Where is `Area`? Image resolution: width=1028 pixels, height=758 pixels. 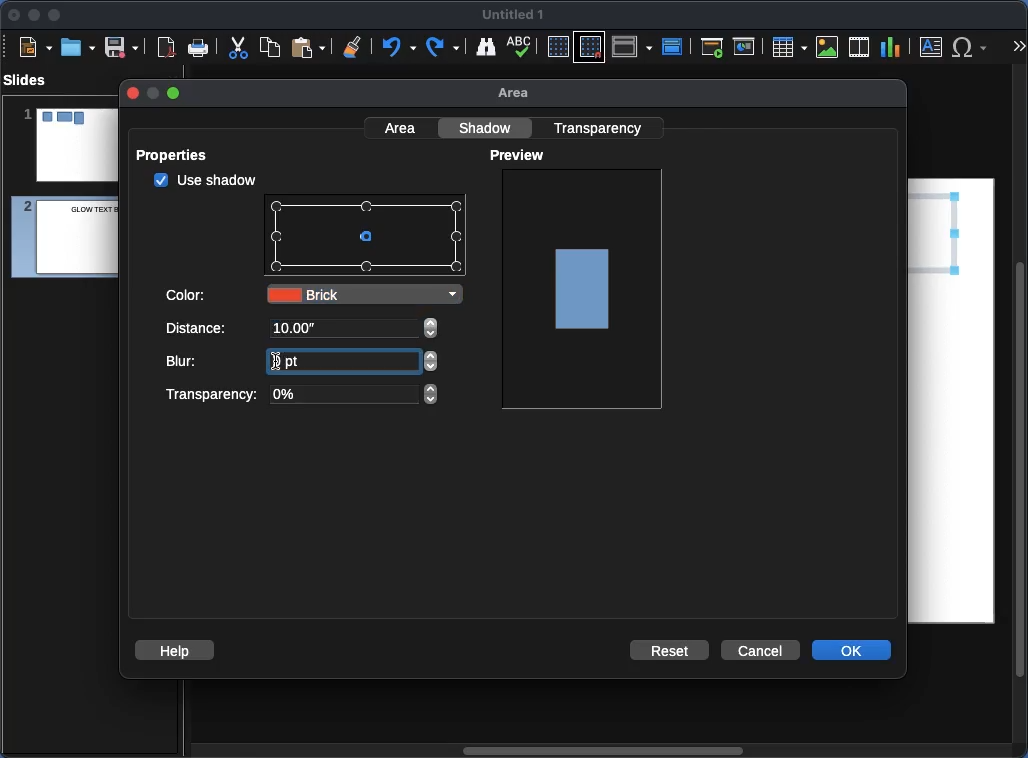
Area is located at coordinates (402, 127).